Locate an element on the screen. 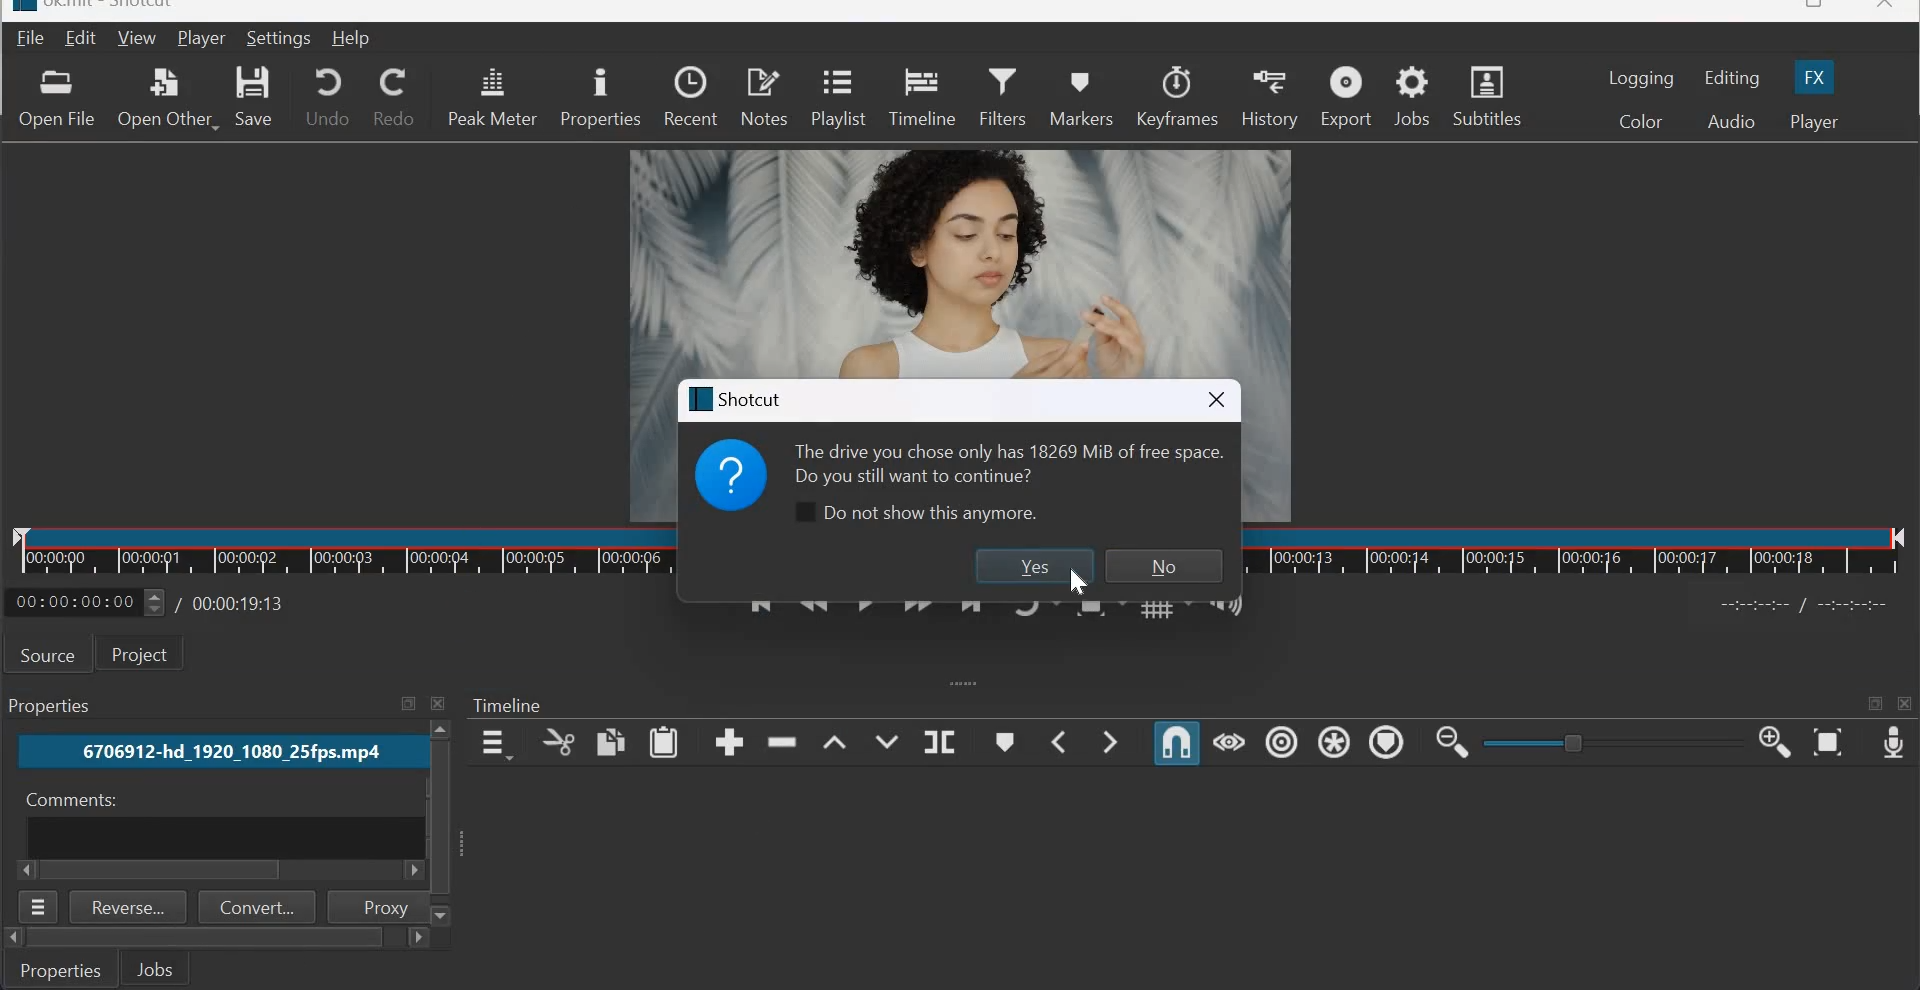 The height and width of the screenshot is (990, 1920). Record Audio is located at coordinates (1892, 745).